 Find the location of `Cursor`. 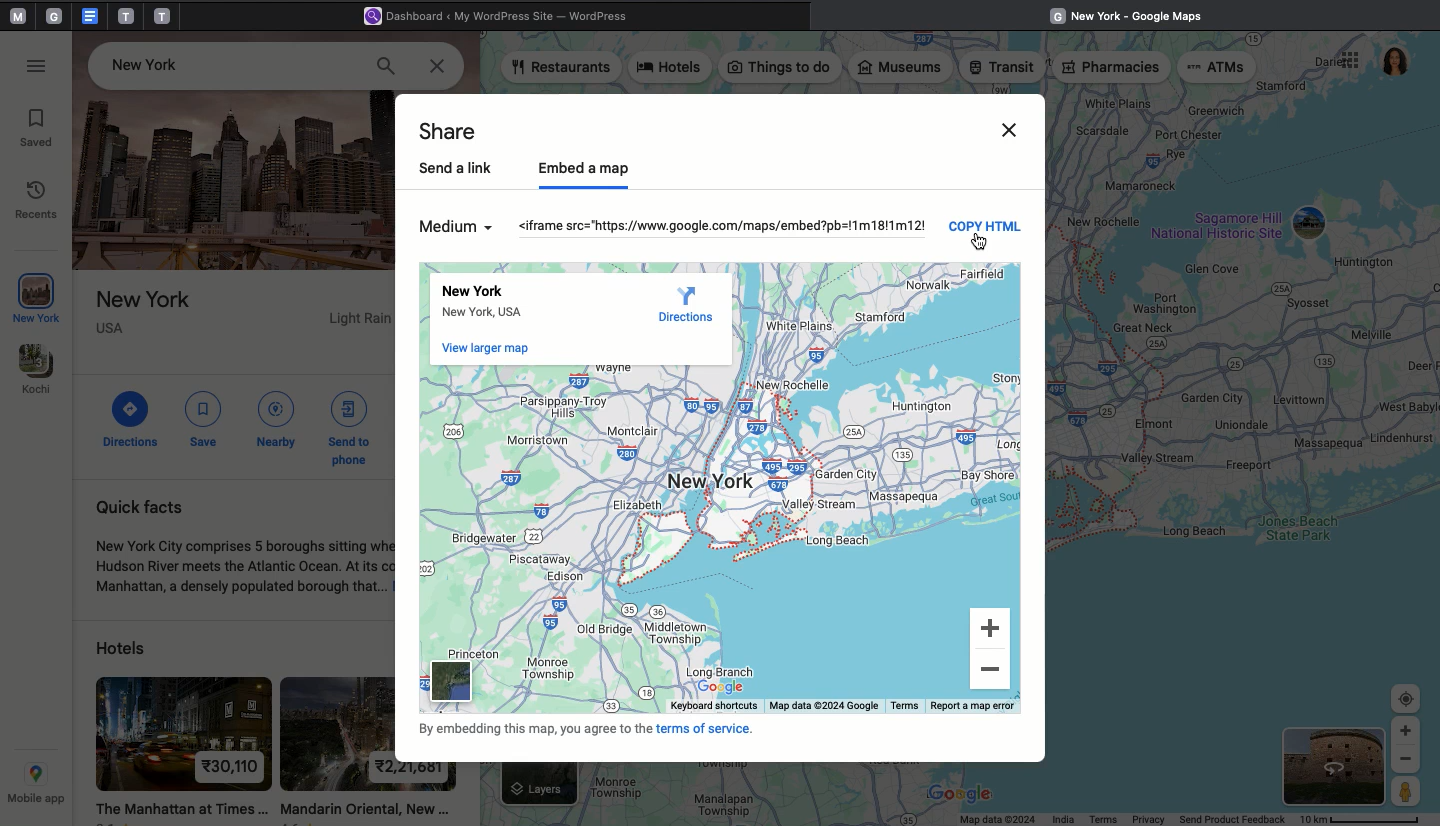

Cursor is located at coordinates (977, 242).